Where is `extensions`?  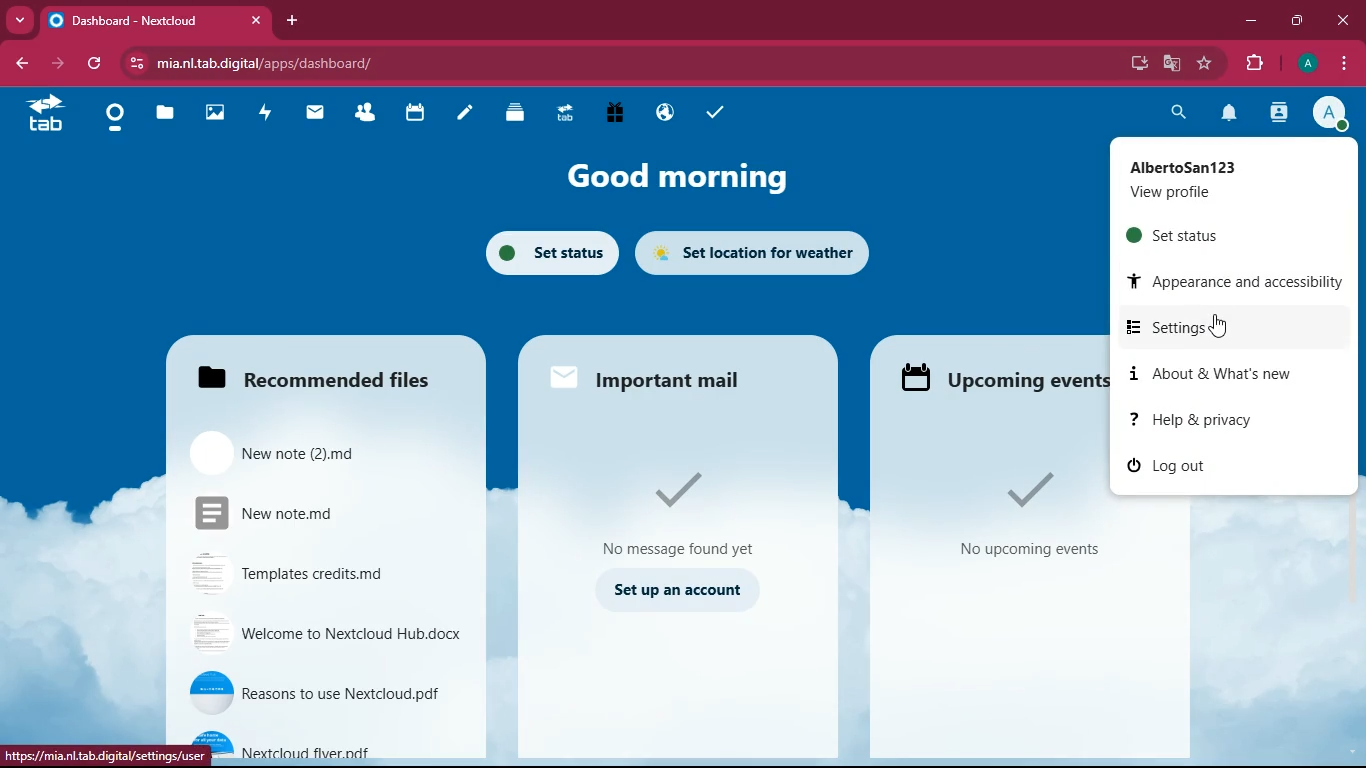
extensions is located at coordinates (1250, 61).